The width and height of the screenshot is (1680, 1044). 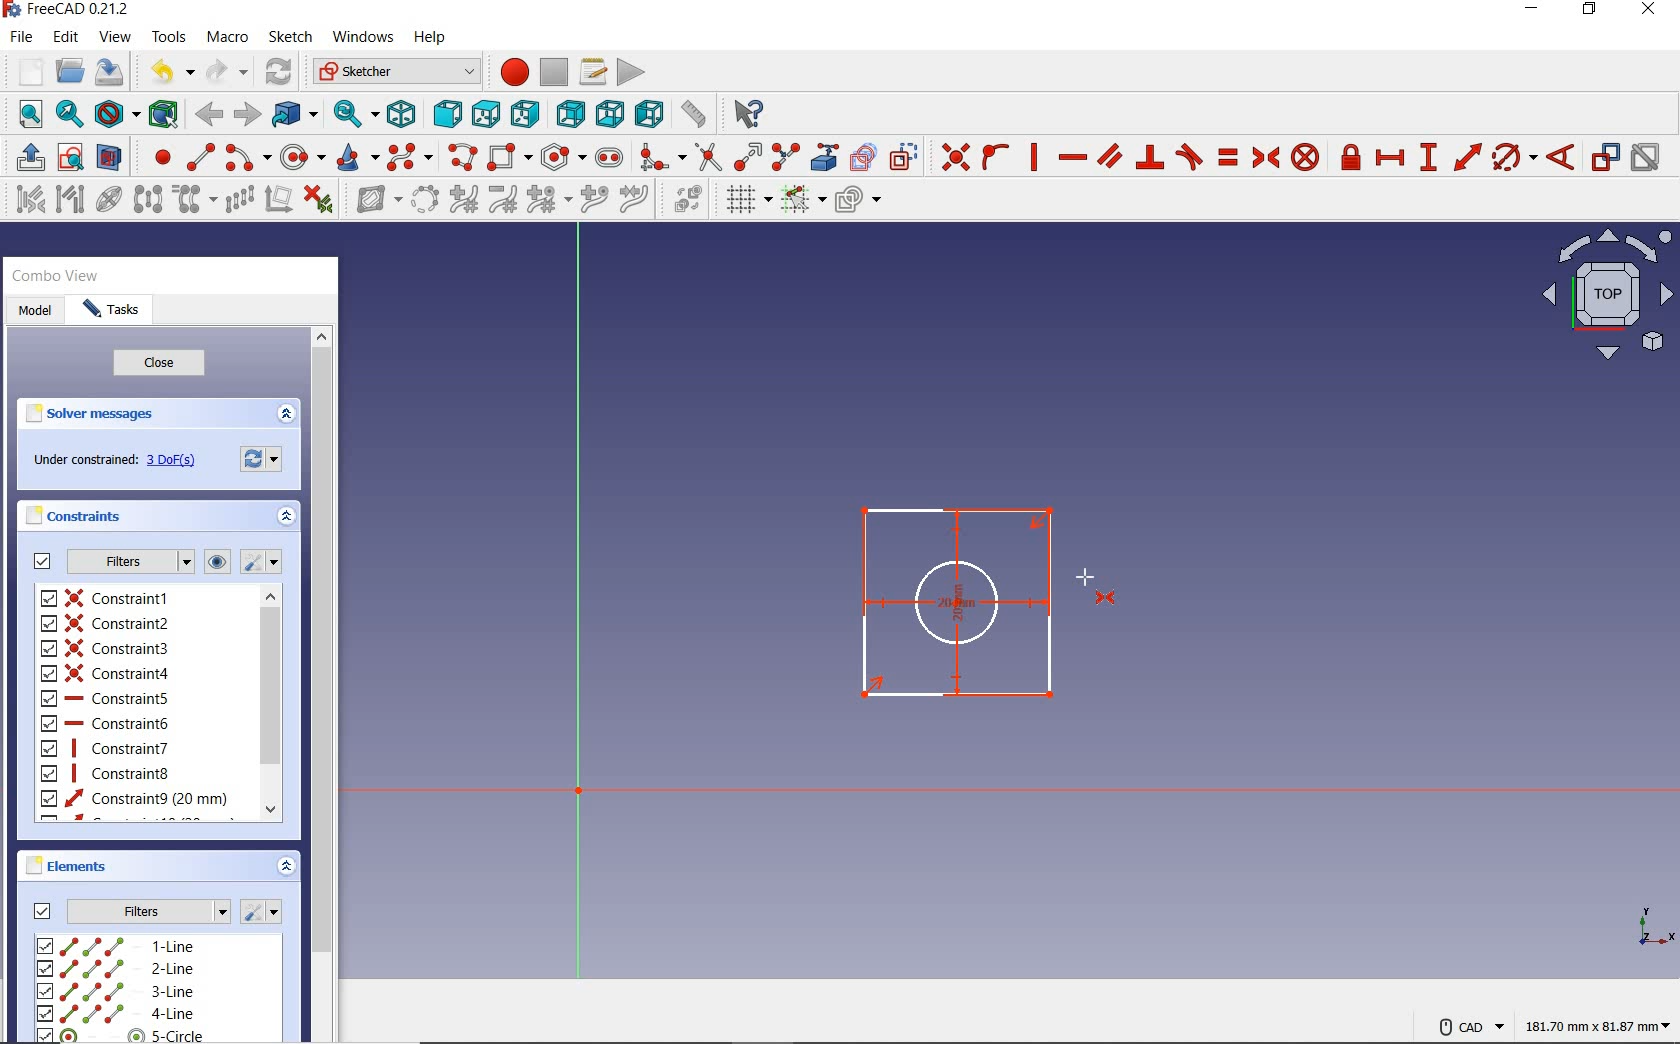 I want to click on top, so click(x=486, y=115).